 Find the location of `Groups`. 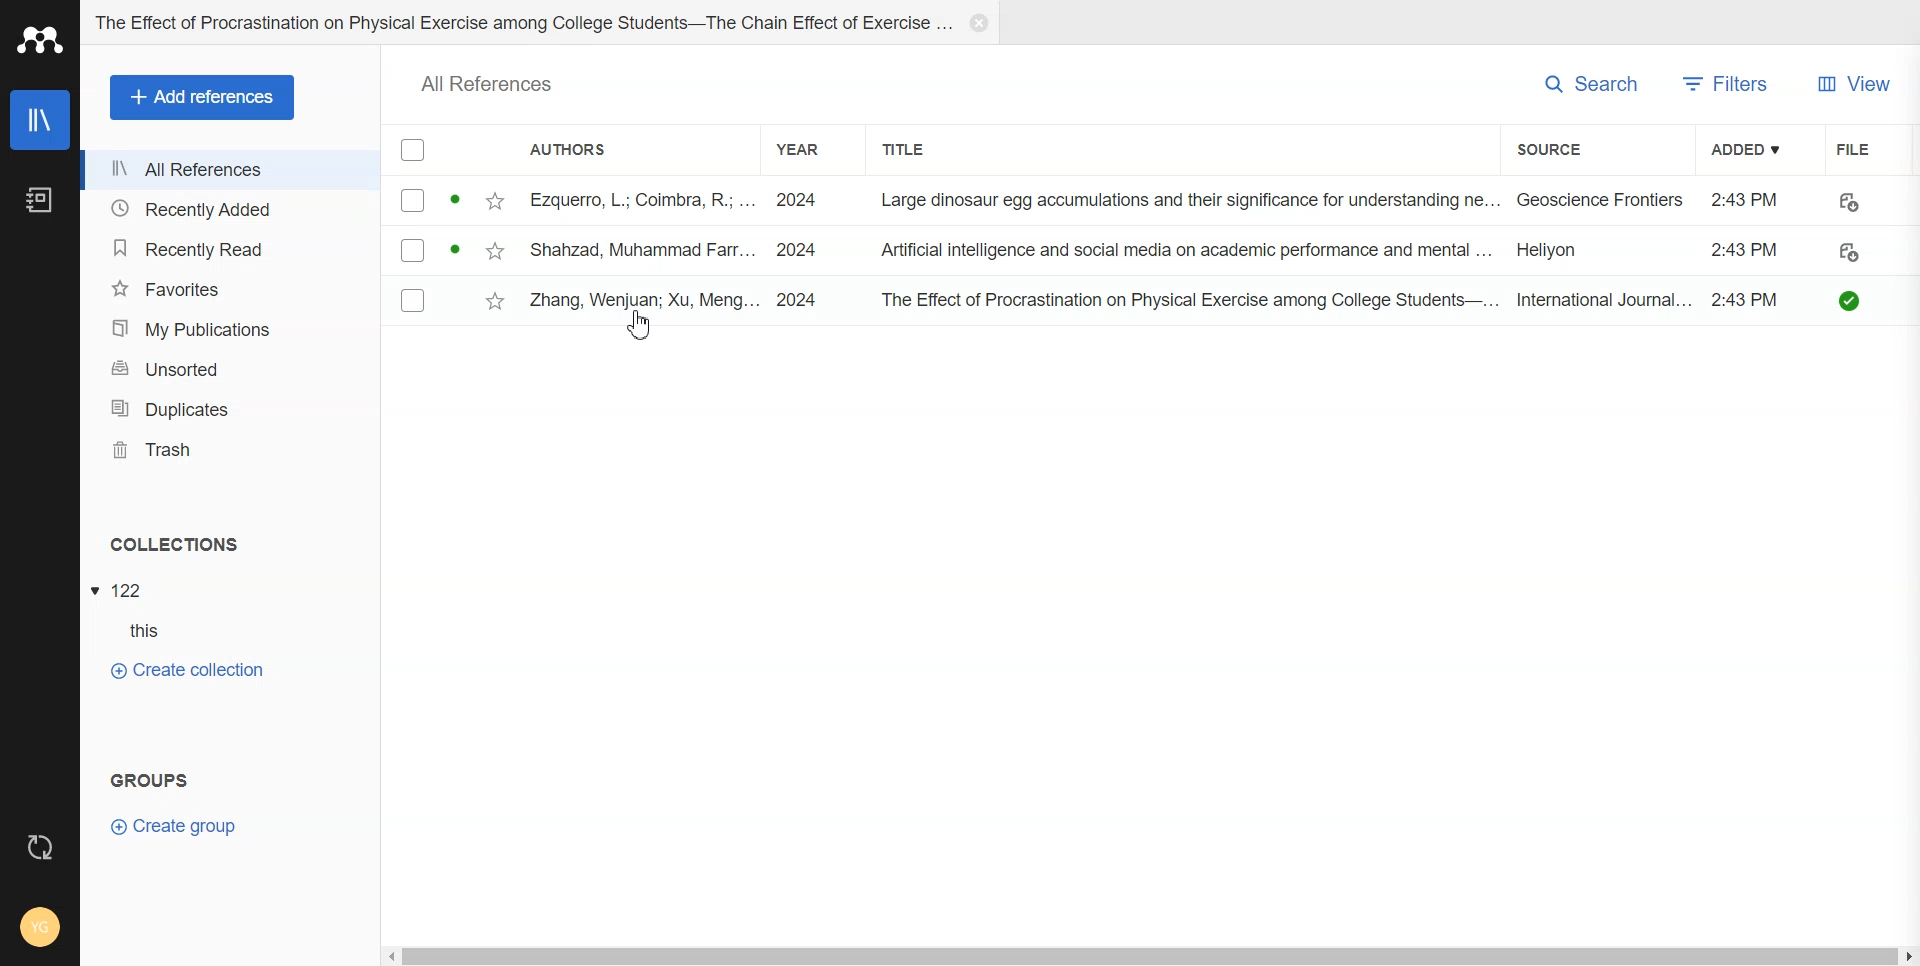

Groups is located at coordinates (145, 779).